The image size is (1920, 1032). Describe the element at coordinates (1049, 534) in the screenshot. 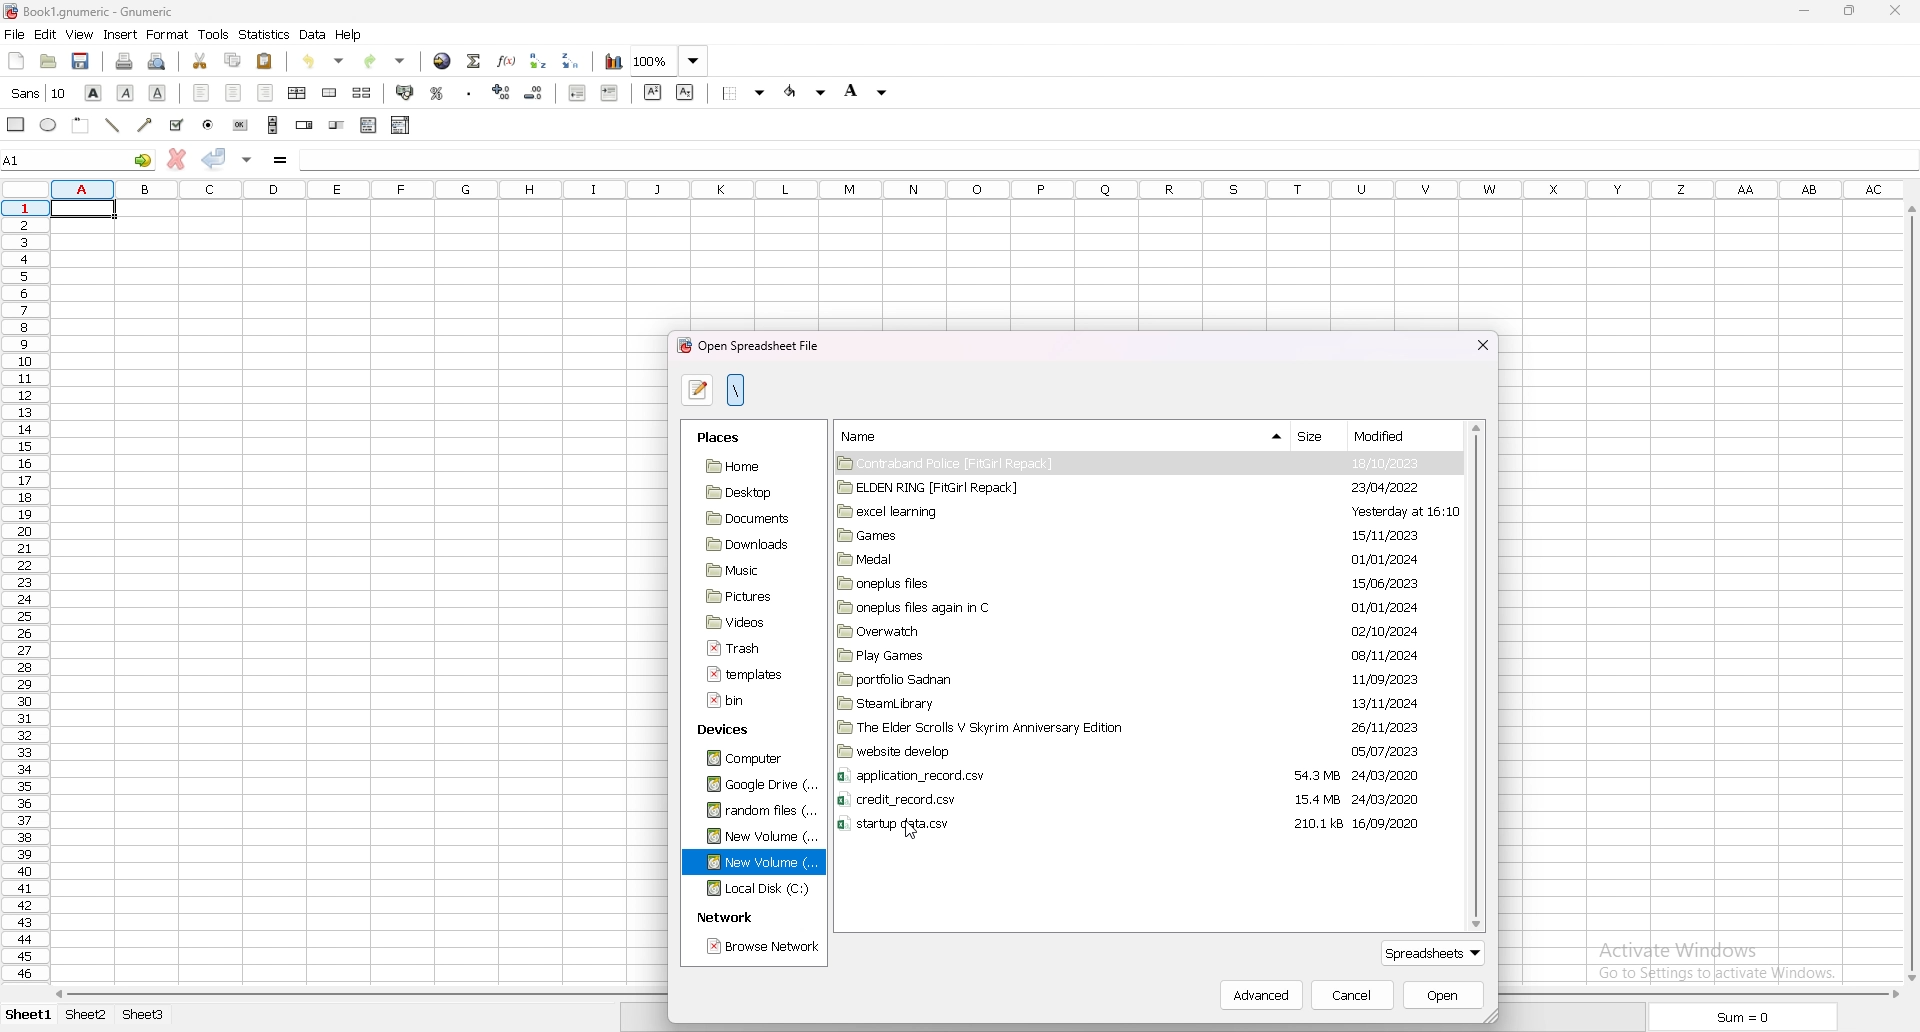

I see `folder` at that location.